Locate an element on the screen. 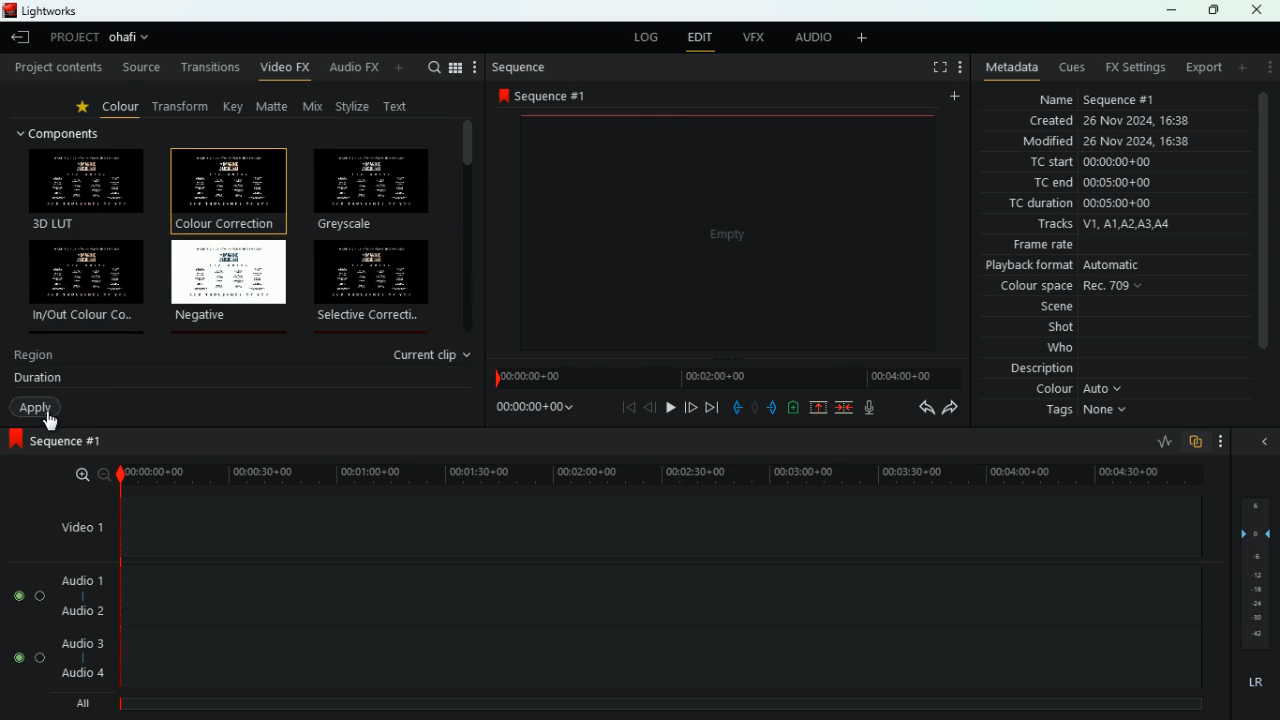  minimize is located at coordinates (1173, 11).